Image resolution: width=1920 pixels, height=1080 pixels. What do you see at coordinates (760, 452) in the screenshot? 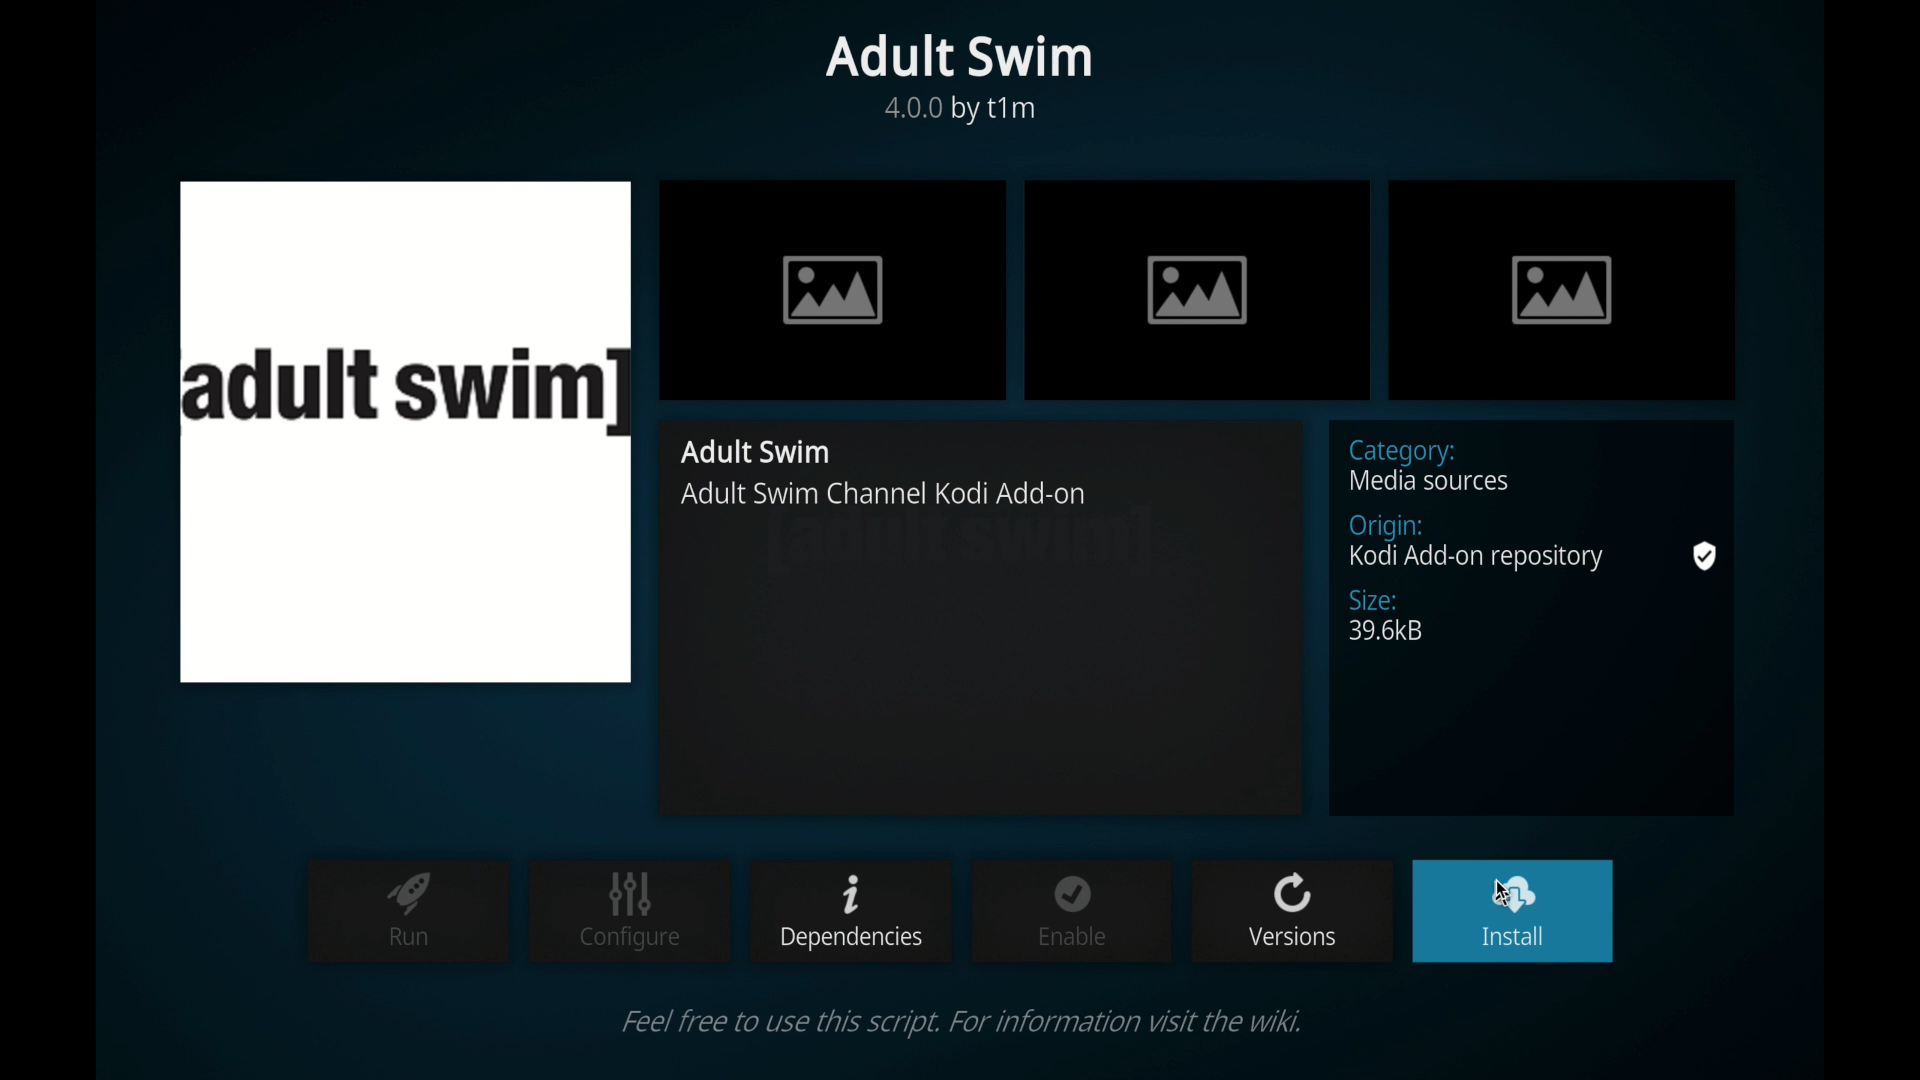
I see `adult swim` at bounding box center [760, 452].